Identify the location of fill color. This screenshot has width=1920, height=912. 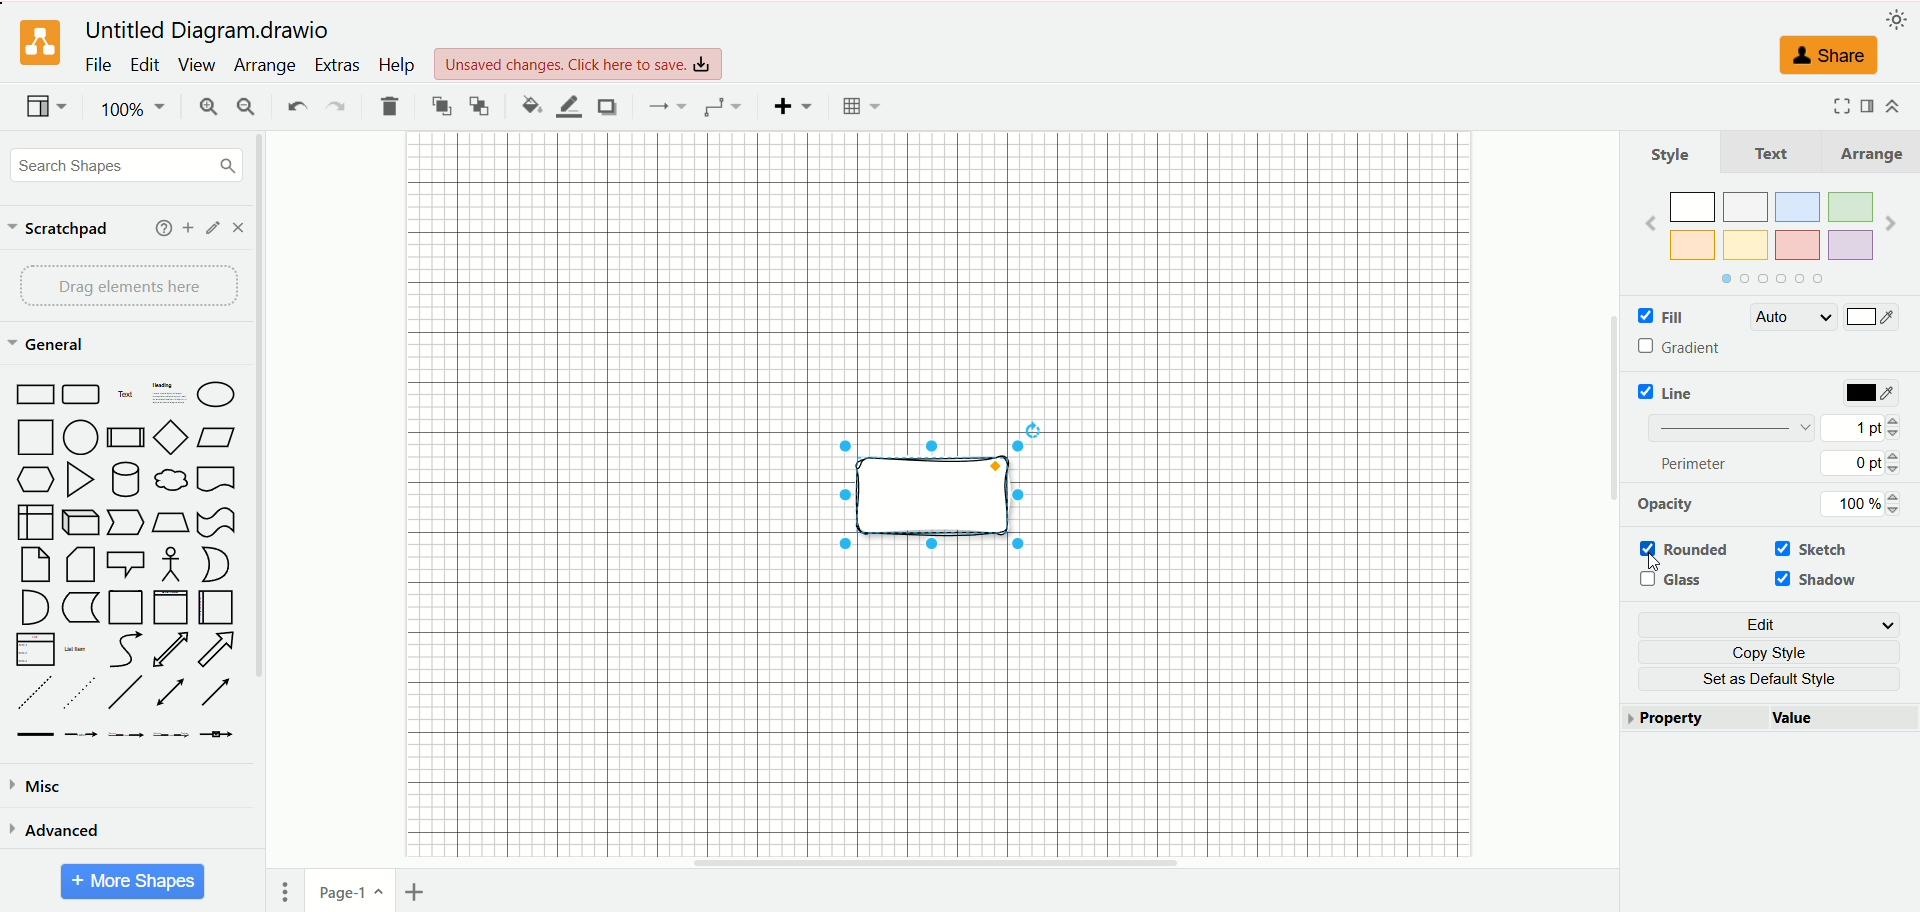
(531, 105).